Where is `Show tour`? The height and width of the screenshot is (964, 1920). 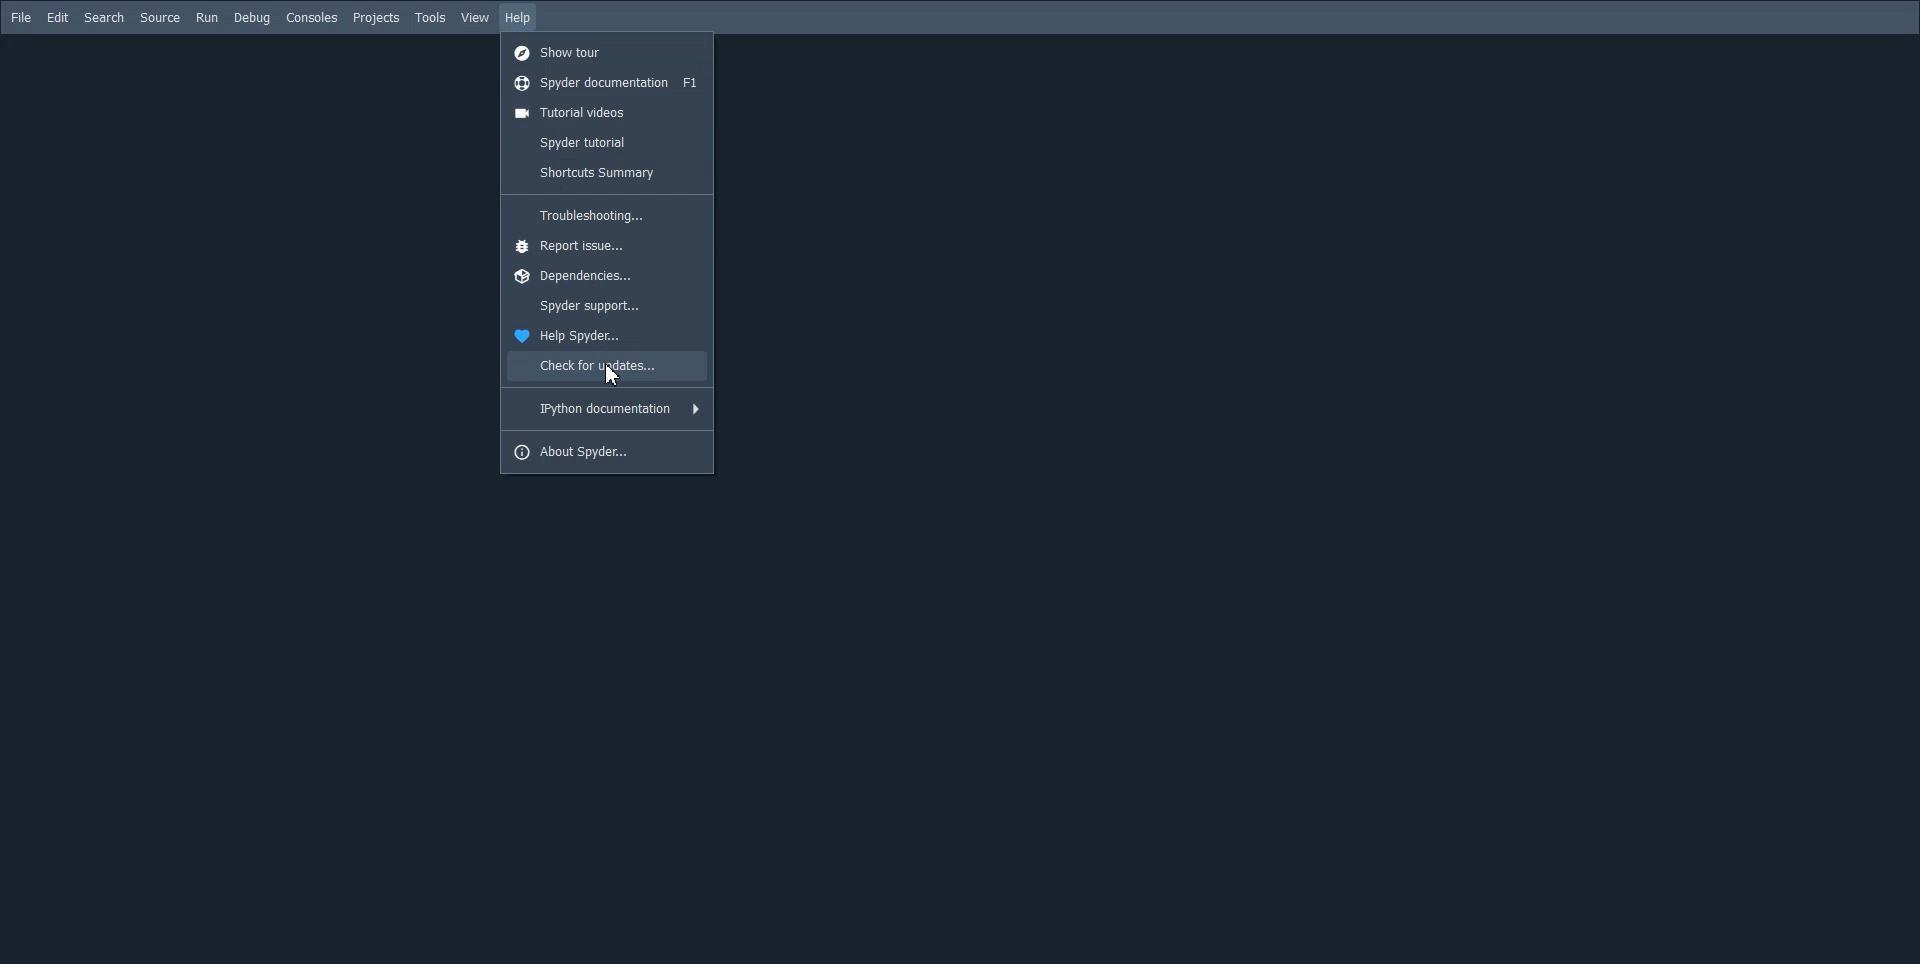
Show tour is located at coordinates (608, 52).